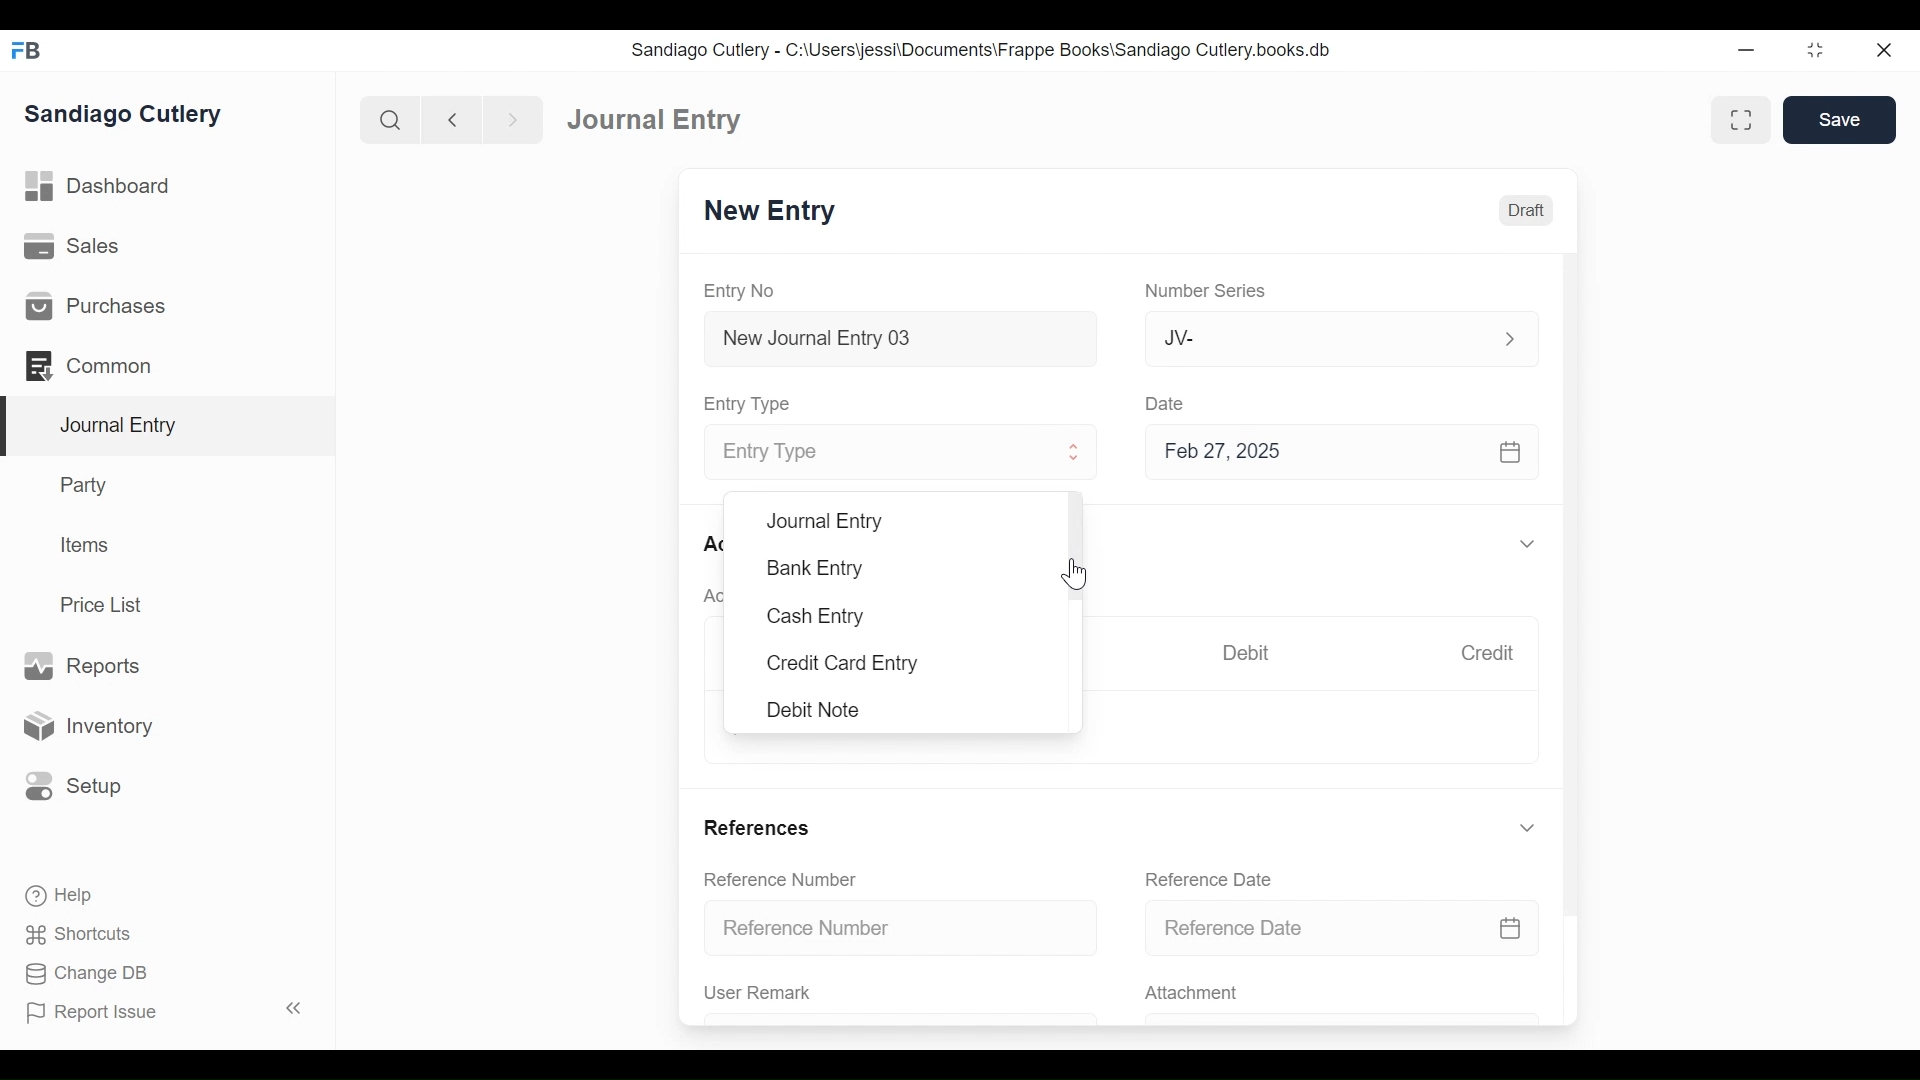 This screenshot has width=1920, height=1080. I want to click on Party, so click(87, 484).